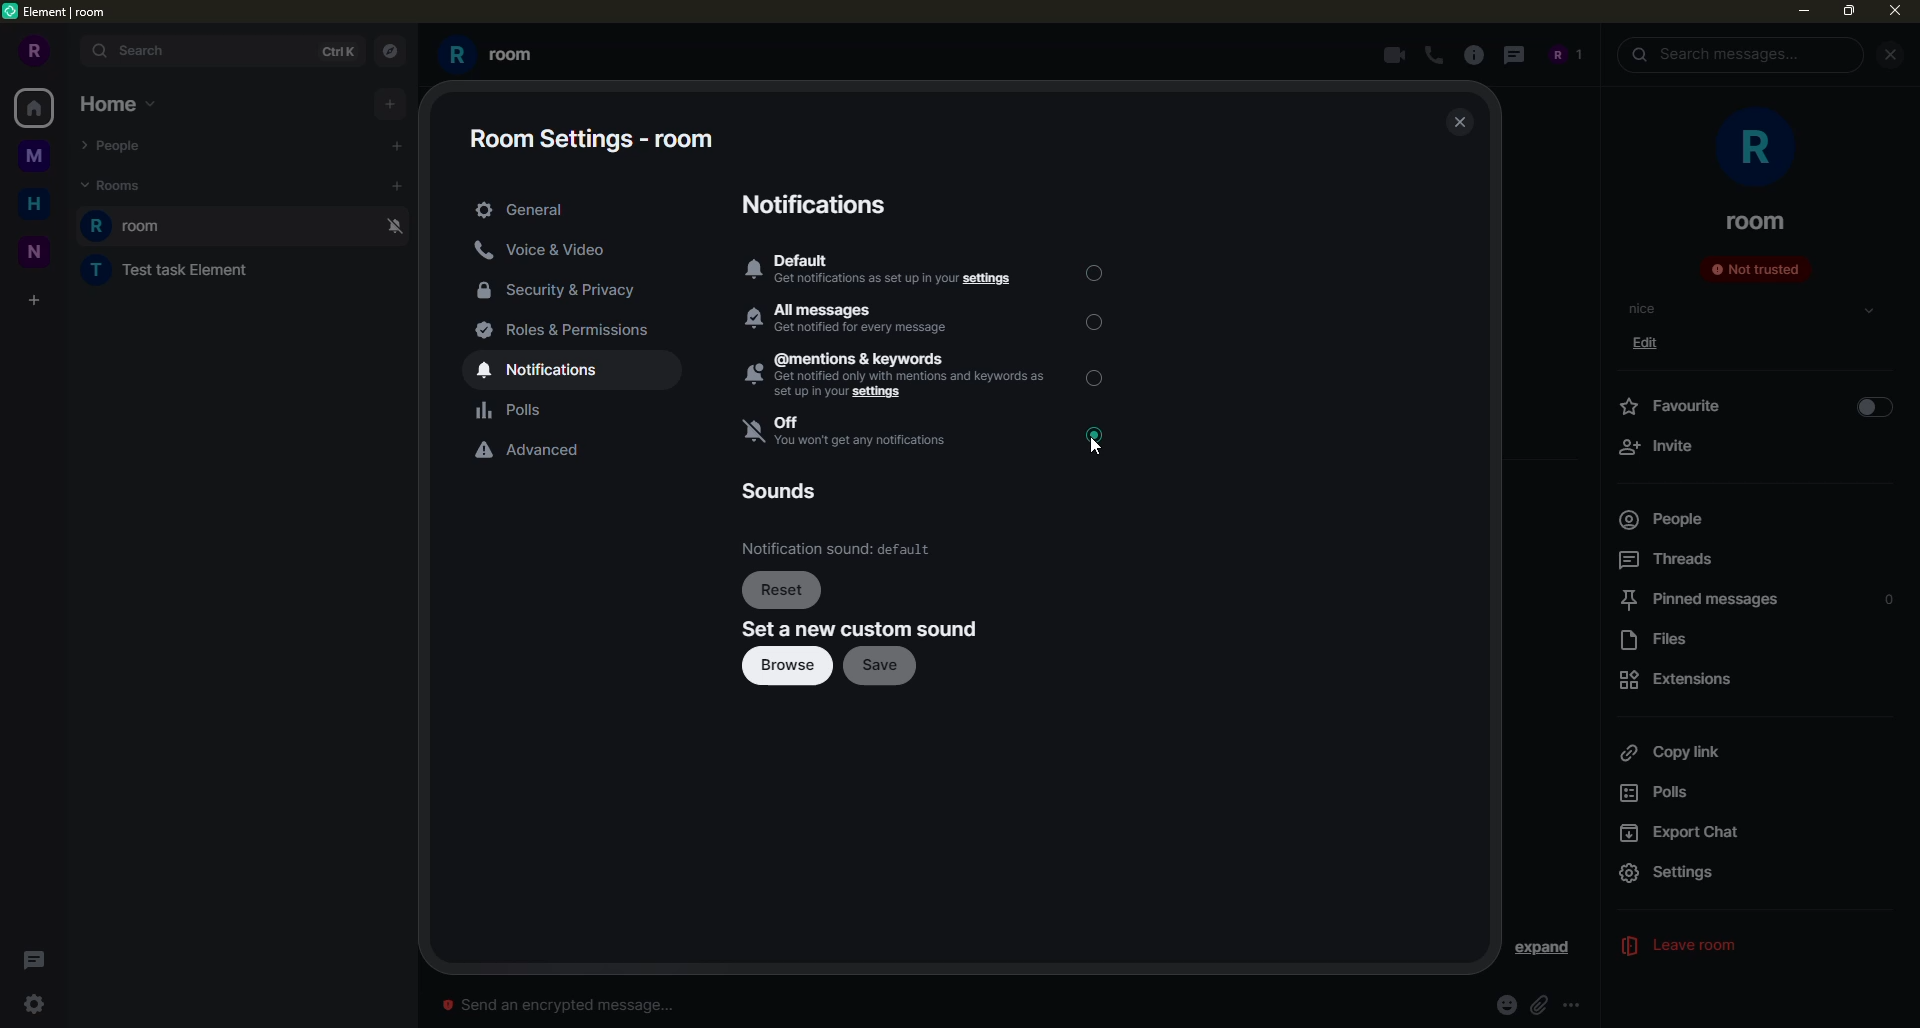 Image resolution: width=1920 pixels, height=1028 pixels. What do you see at coordinates (393, 146) in the screenshot?
I see `start a chat` at bounding box center [393, 146].